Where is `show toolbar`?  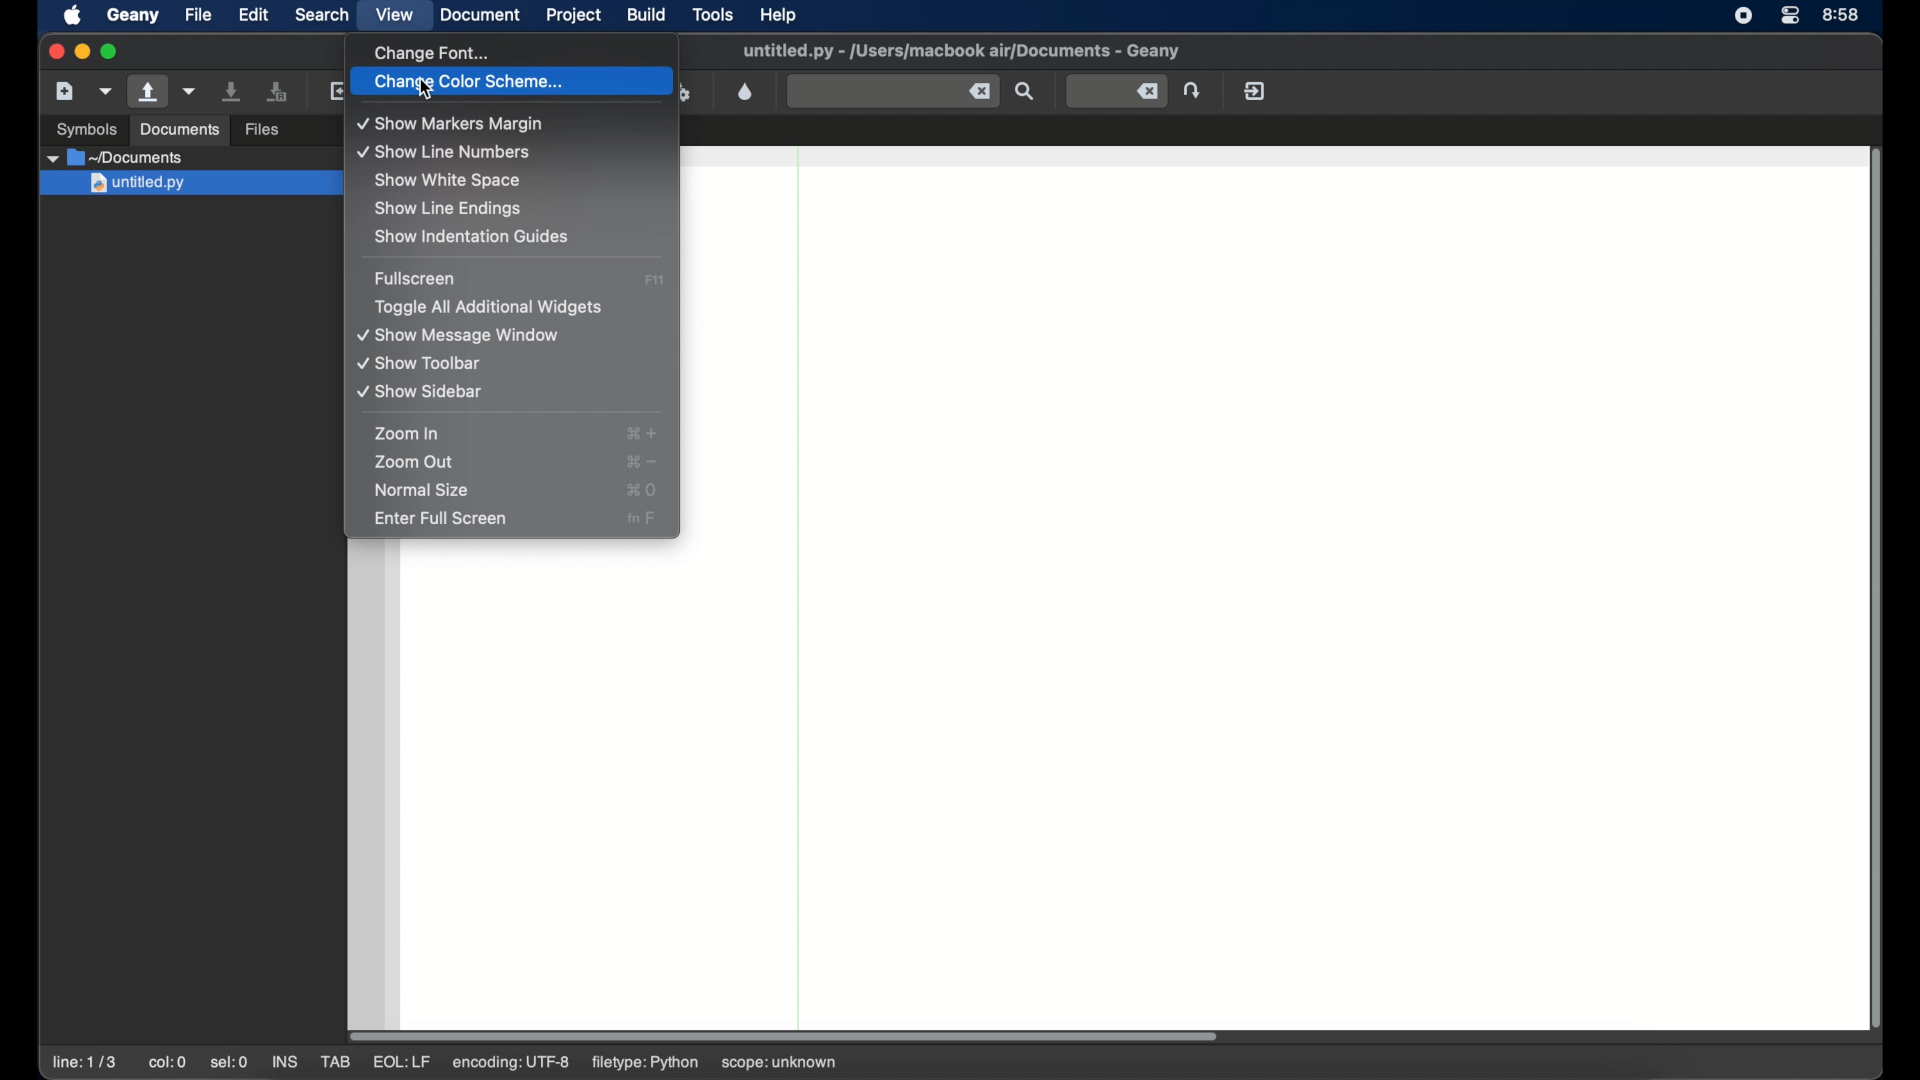
show toolbar is located at coordinates (419, 363).